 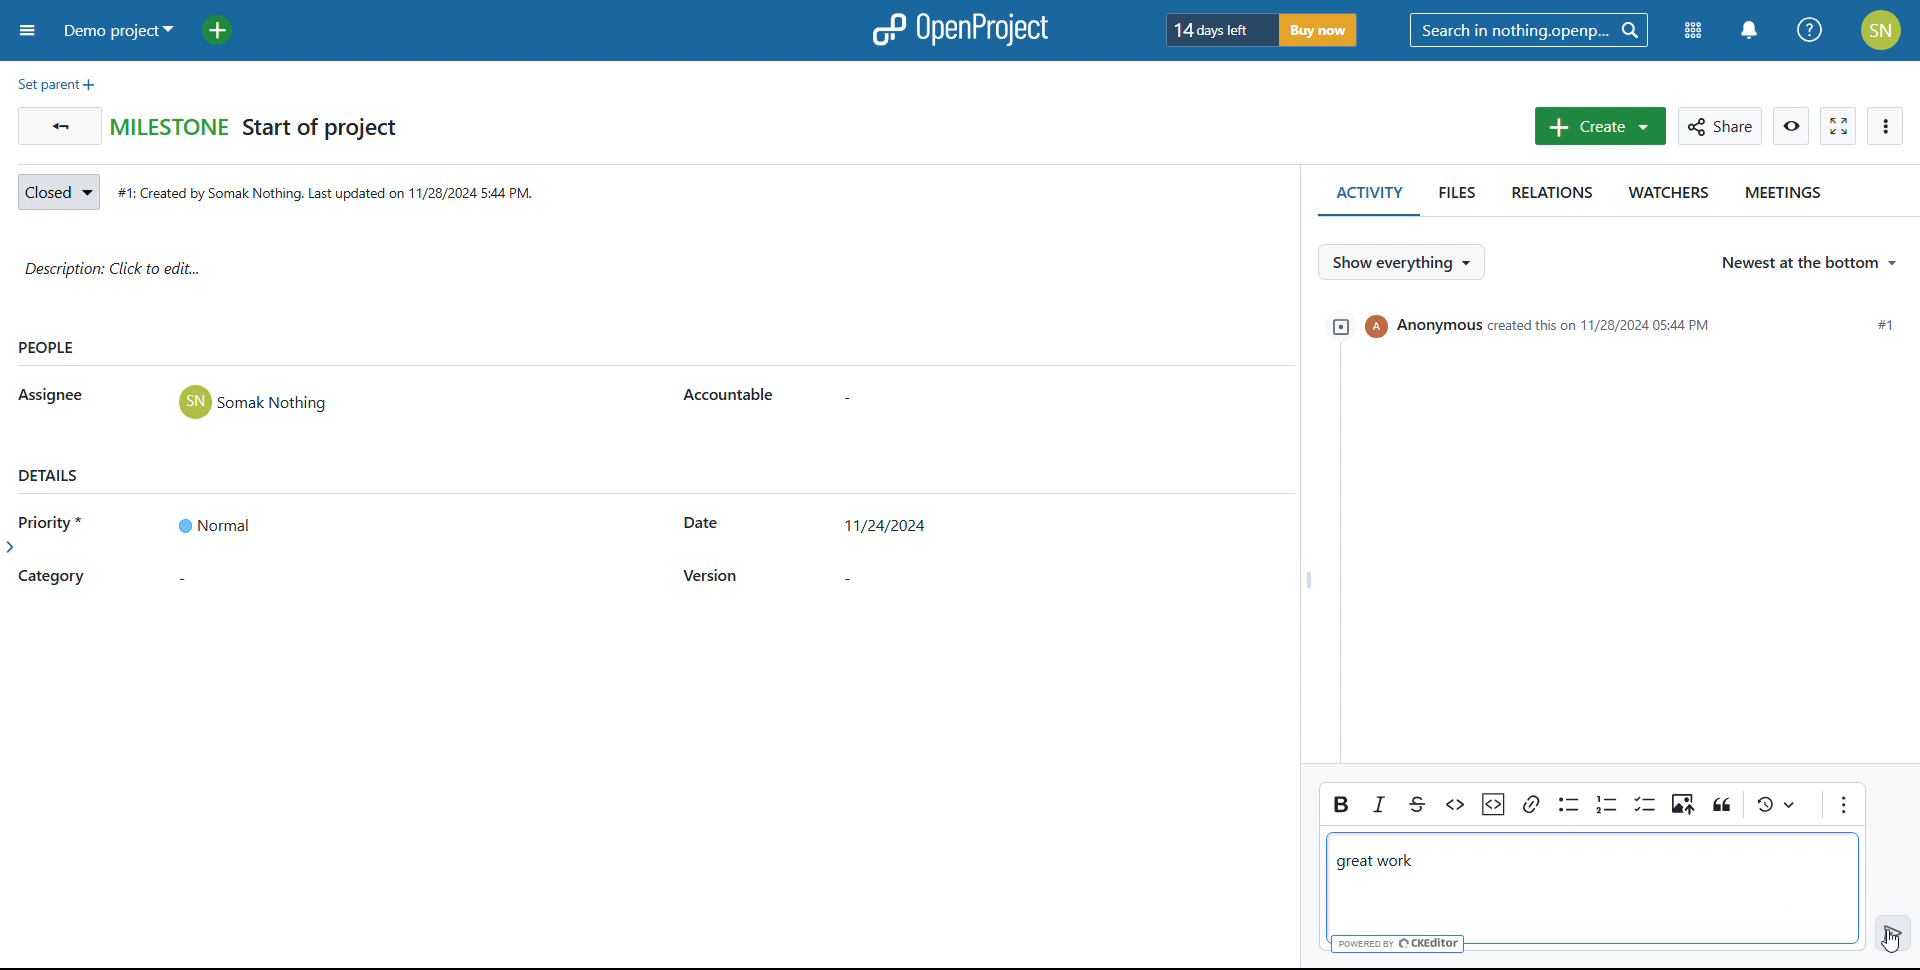 What do you see at coordinates (1398, 945) in the screenshot?
I see `powered by creditor` at bounding box center [1398, 945].